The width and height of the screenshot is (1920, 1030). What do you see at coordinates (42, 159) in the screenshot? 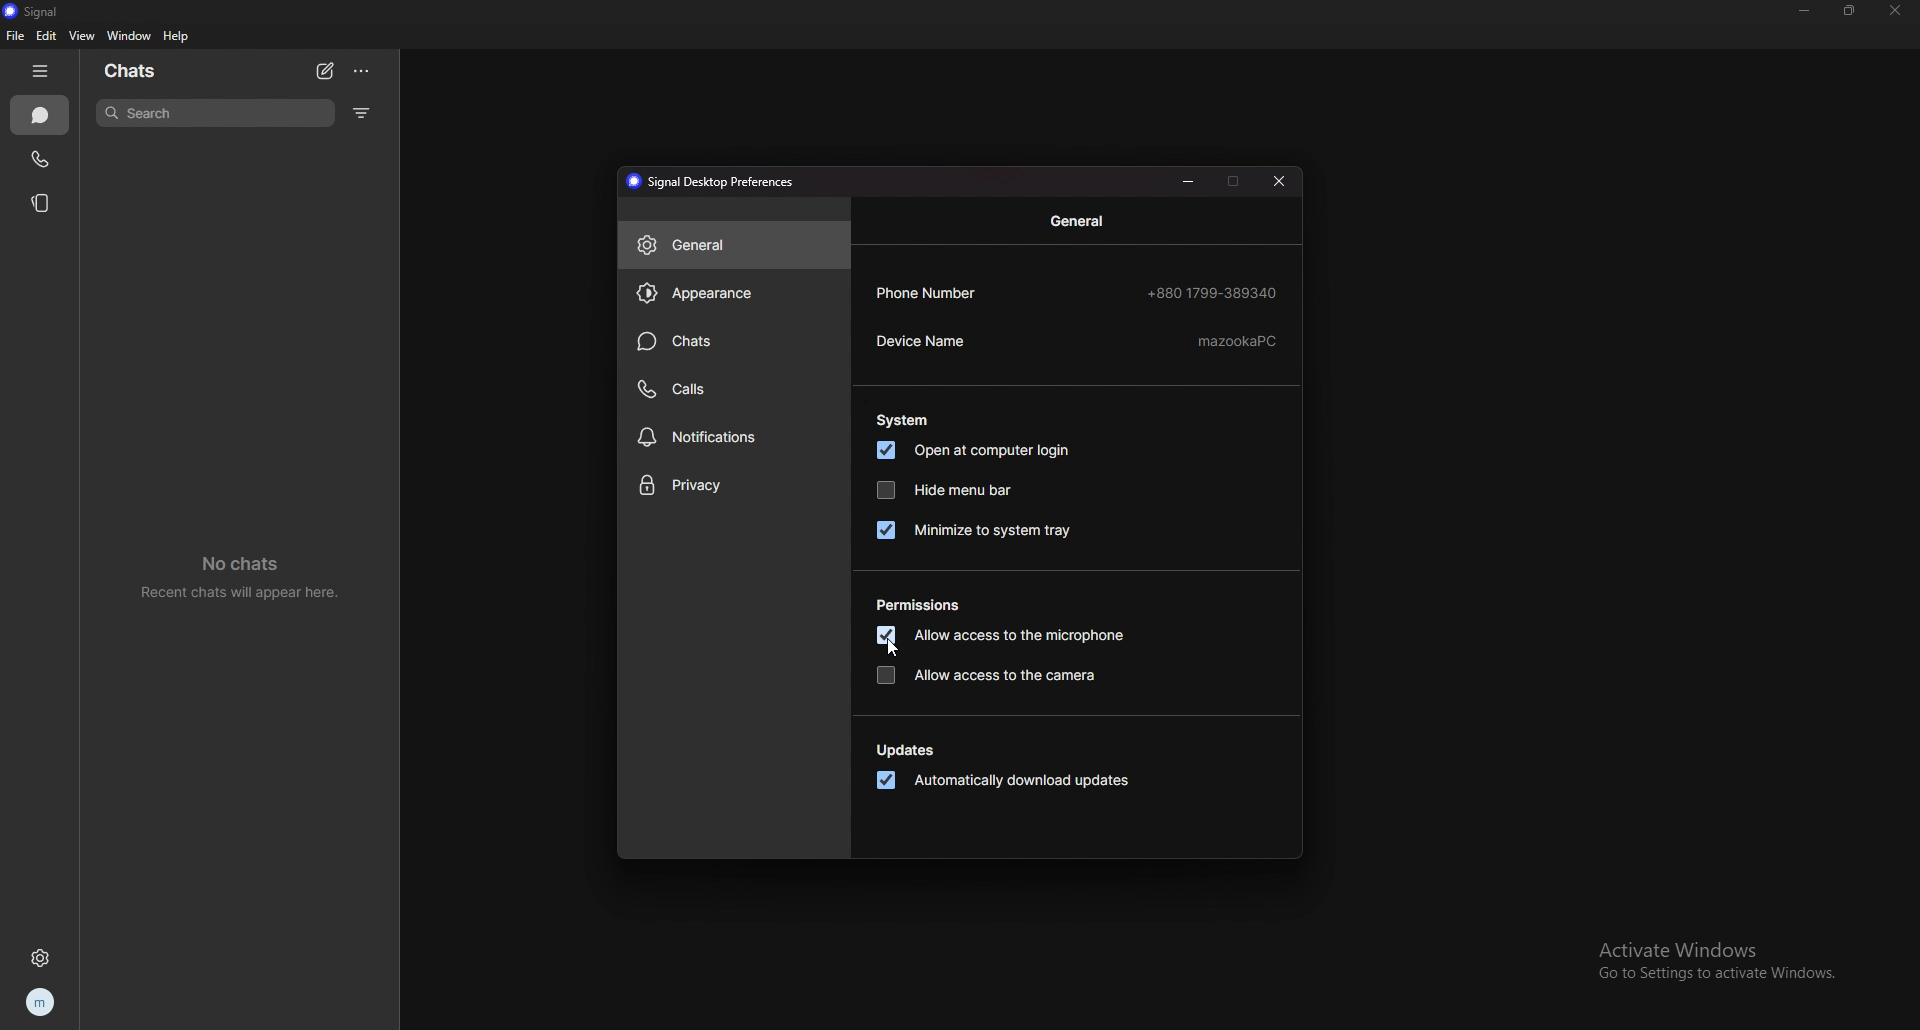
I see `calls` at bounding box center [42, 159].